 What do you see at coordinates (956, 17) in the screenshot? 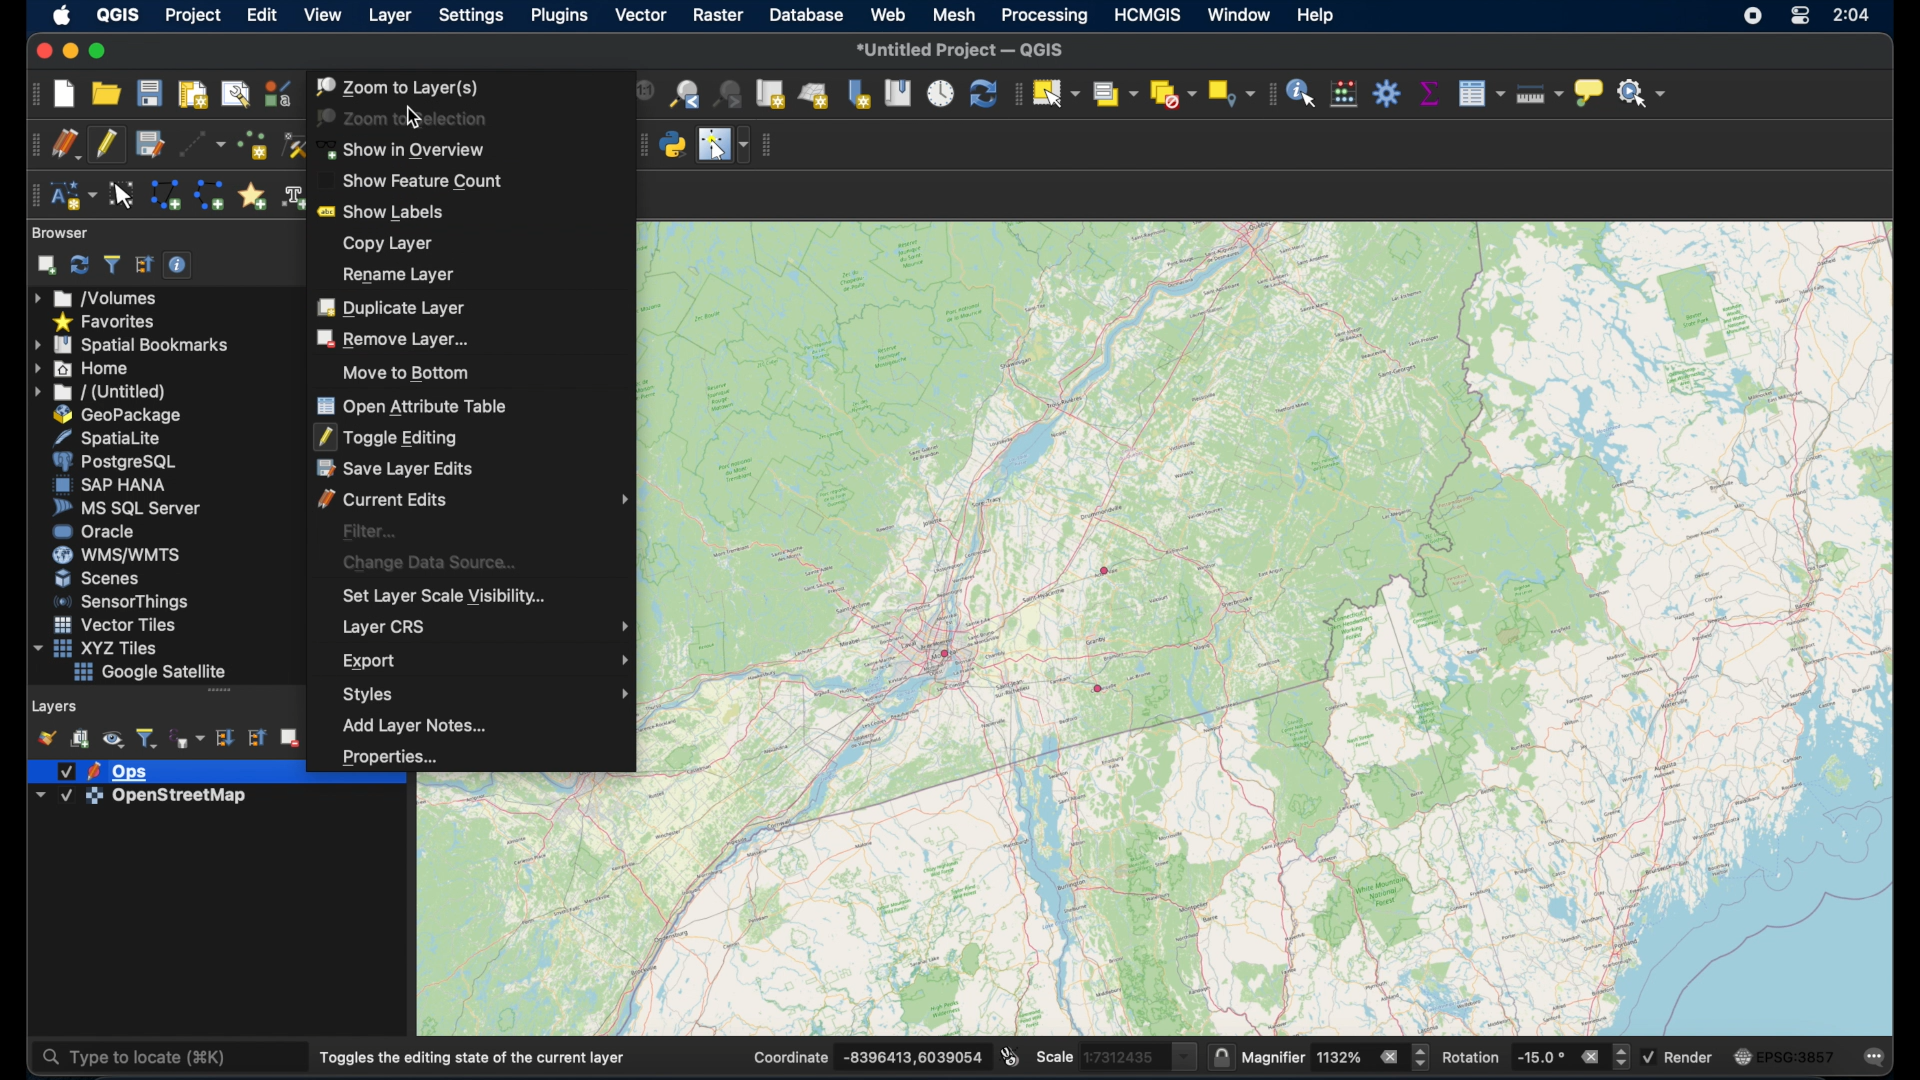
I see `mesh` at bounding box center [956, 17].